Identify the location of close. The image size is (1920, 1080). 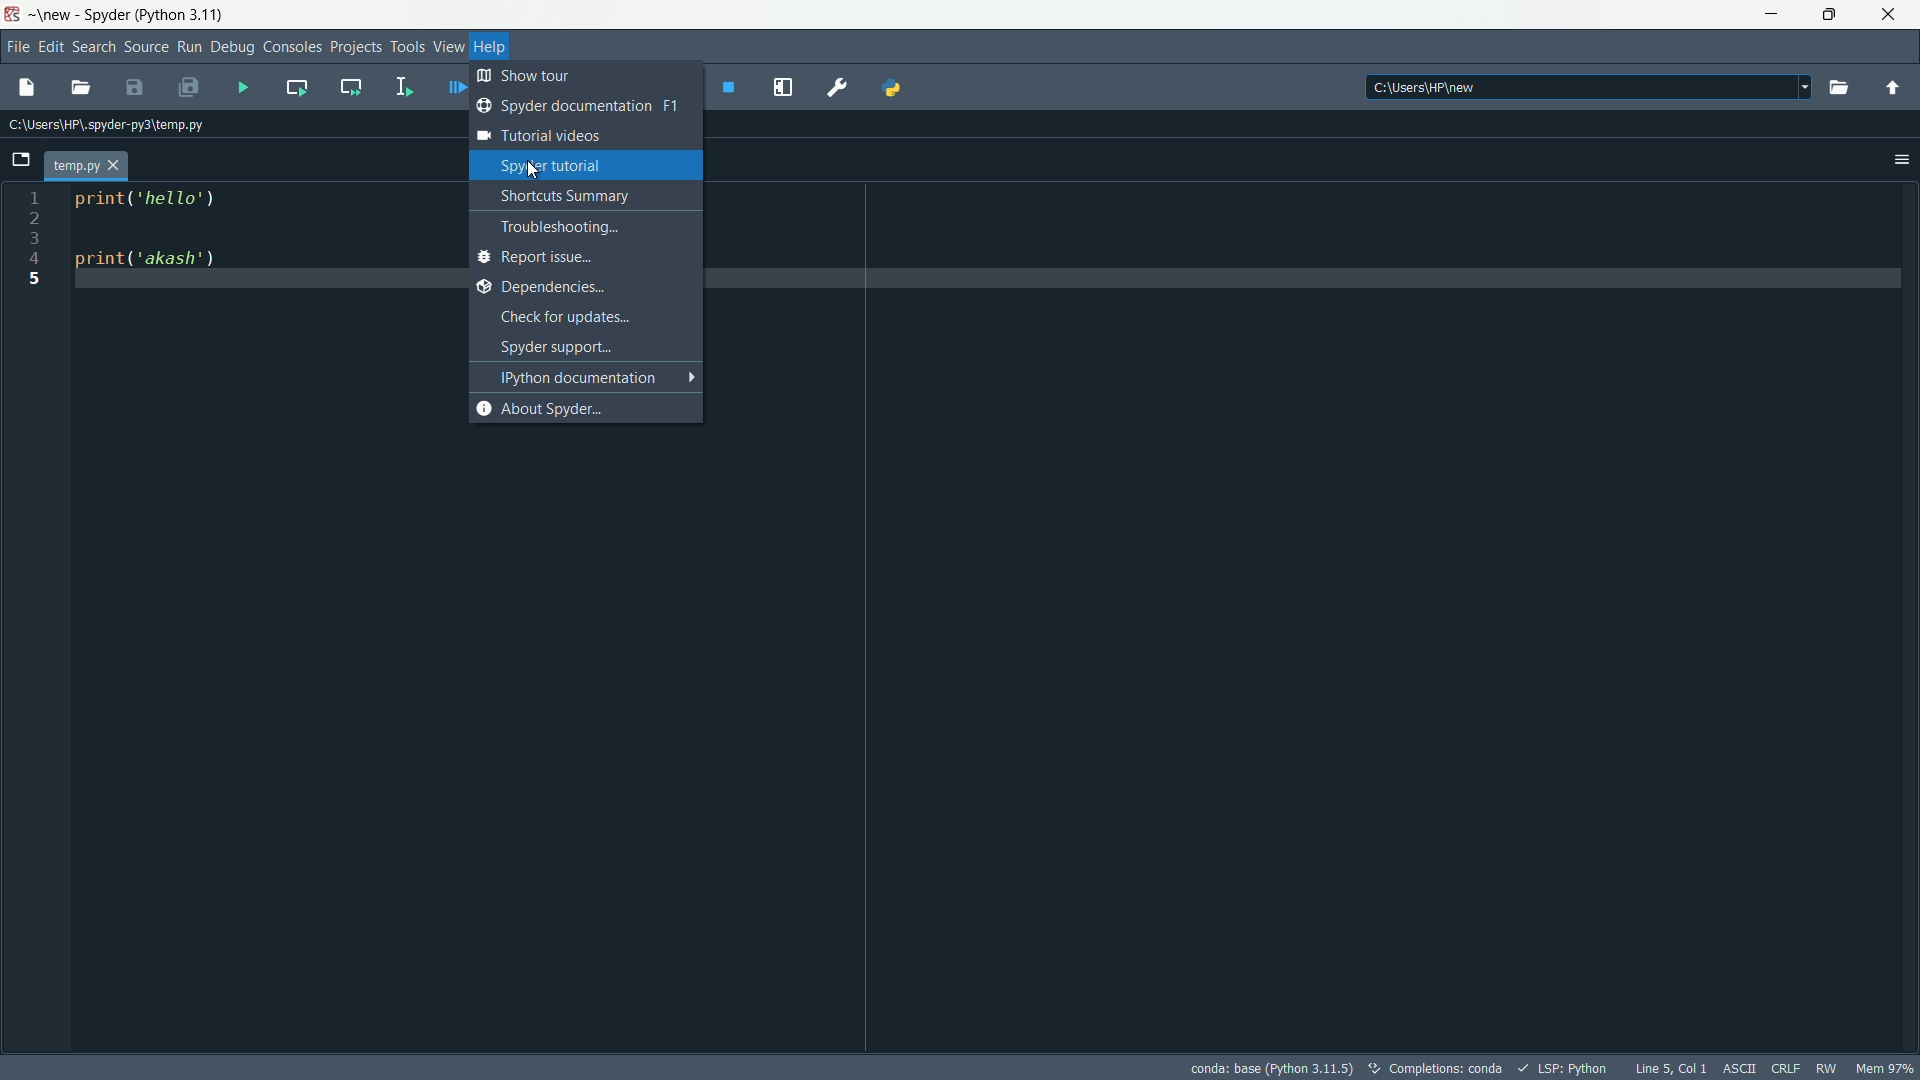
(1894, 18).